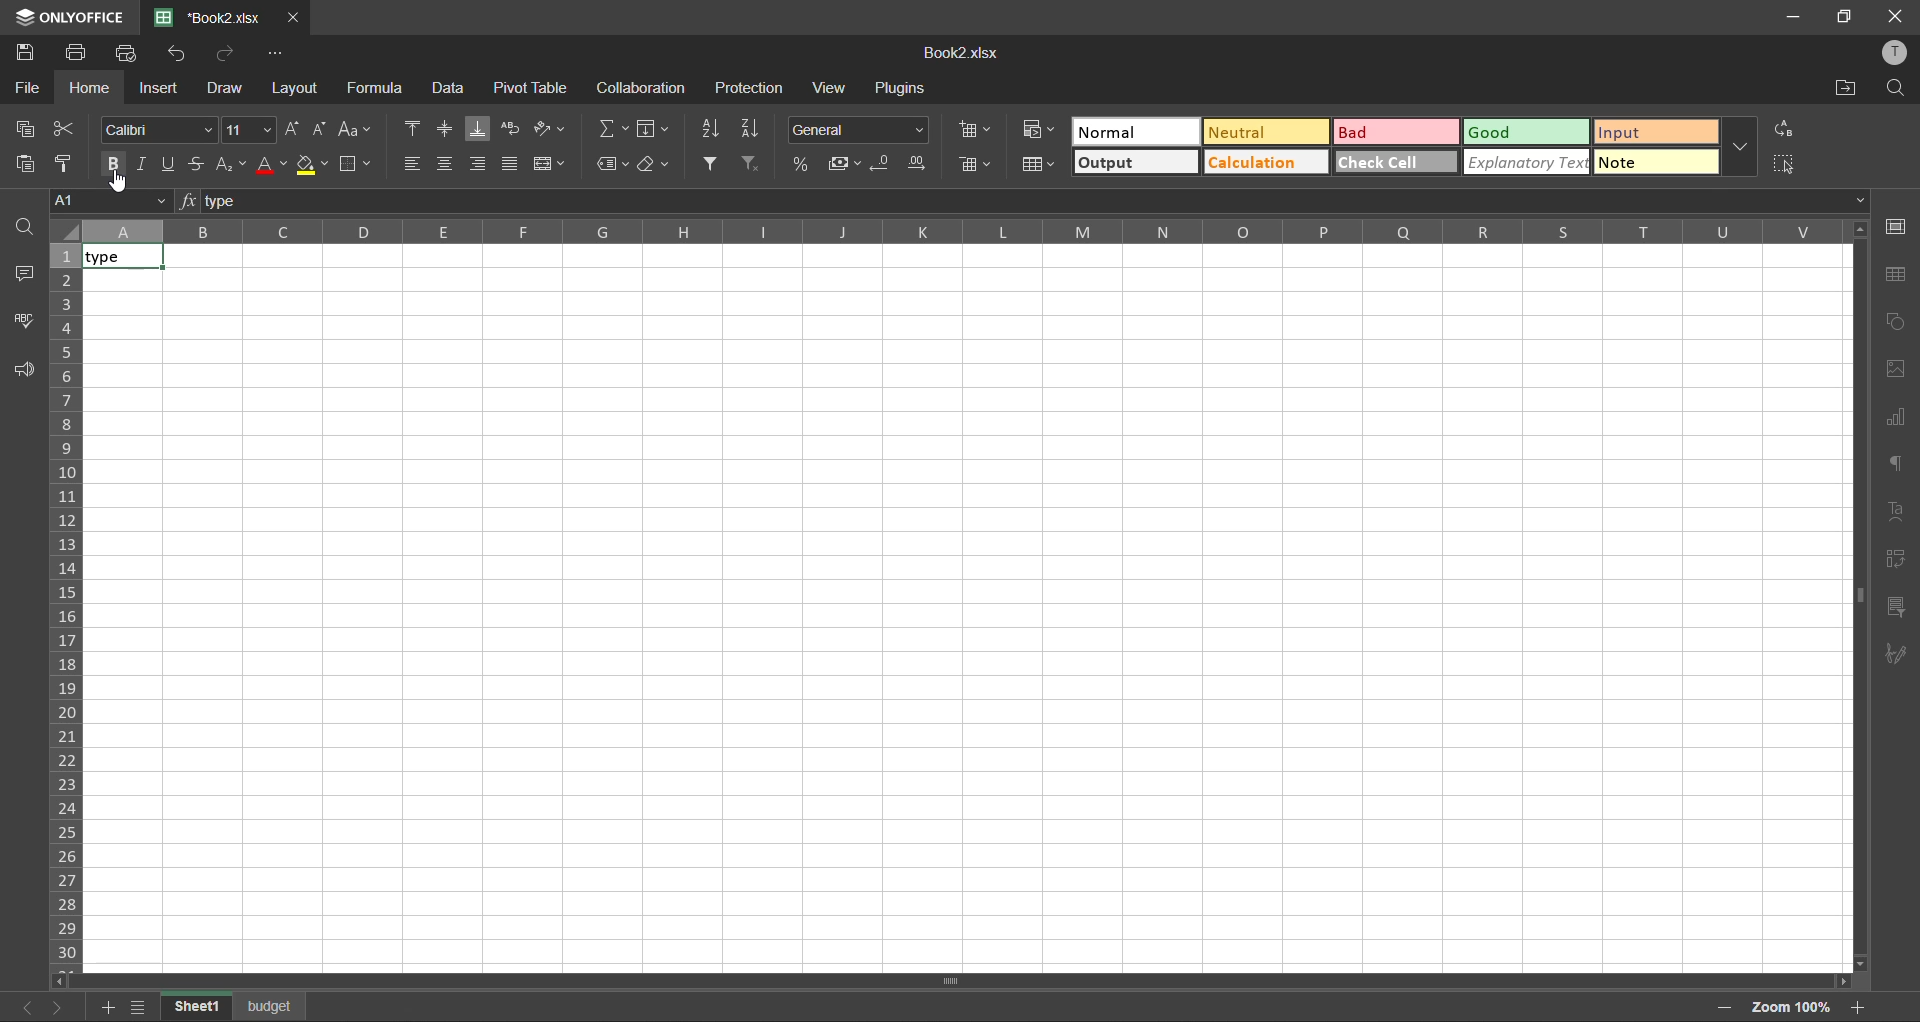 This screenshot has height=1022, width=1920. What do you see at coordinates (1898, 223) in the screenshot?
I see `cell settings` at bounding box center [1898, 223].